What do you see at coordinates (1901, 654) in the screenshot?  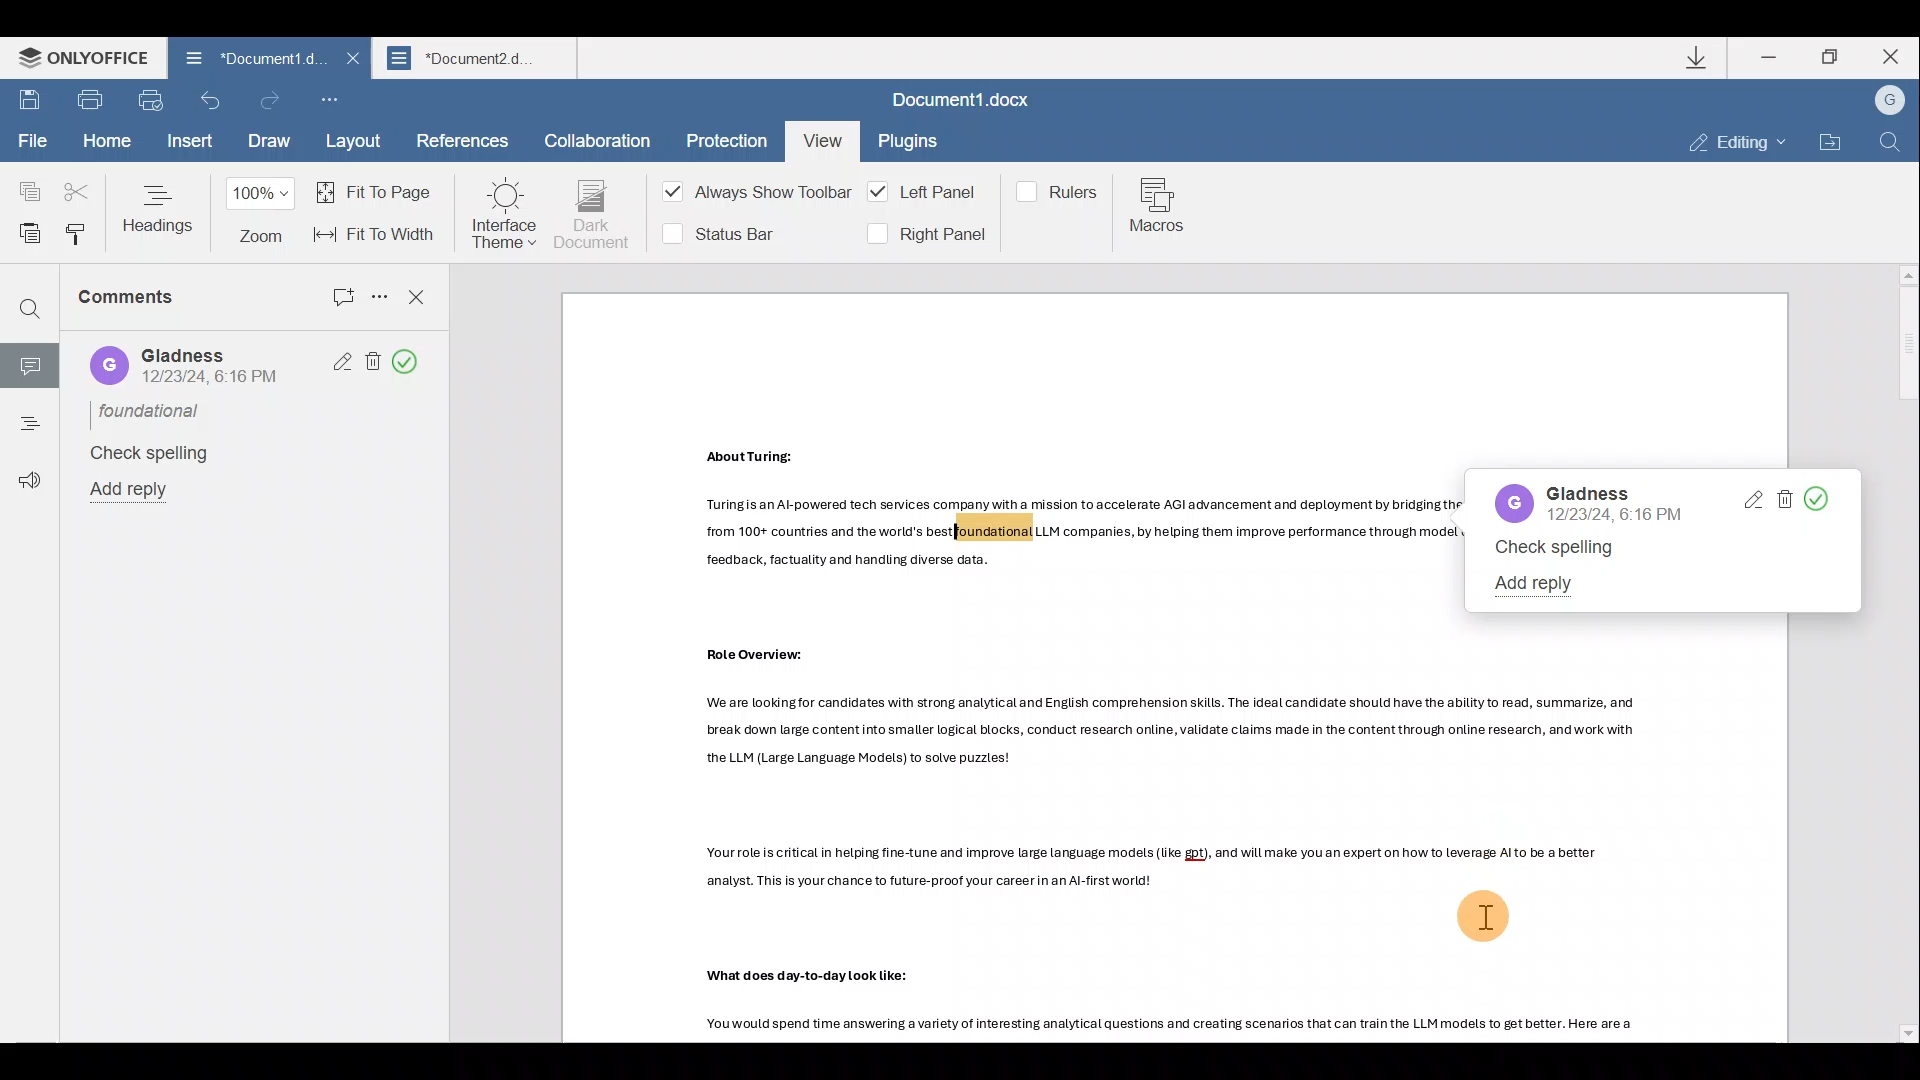 I see `Scroll bar` at bounding box center [1901, 654].